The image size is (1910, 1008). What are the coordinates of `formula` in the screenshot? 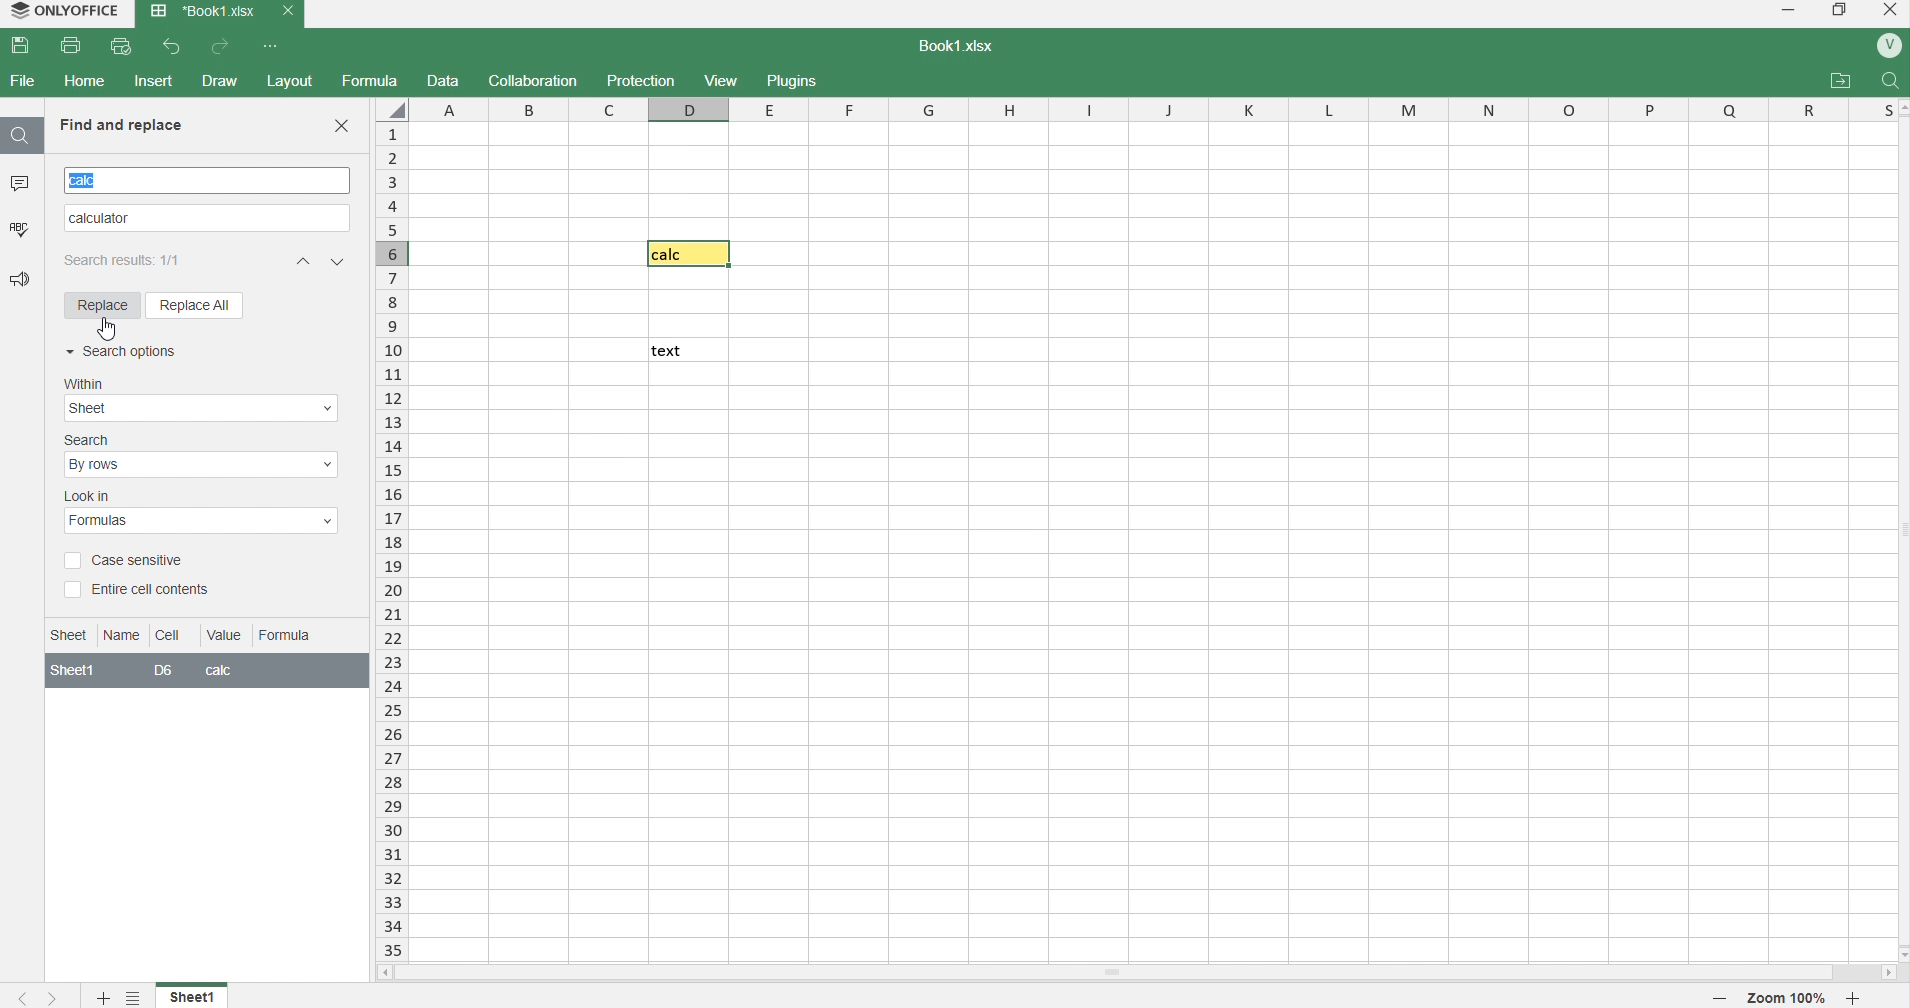 It's located at (373, 82).